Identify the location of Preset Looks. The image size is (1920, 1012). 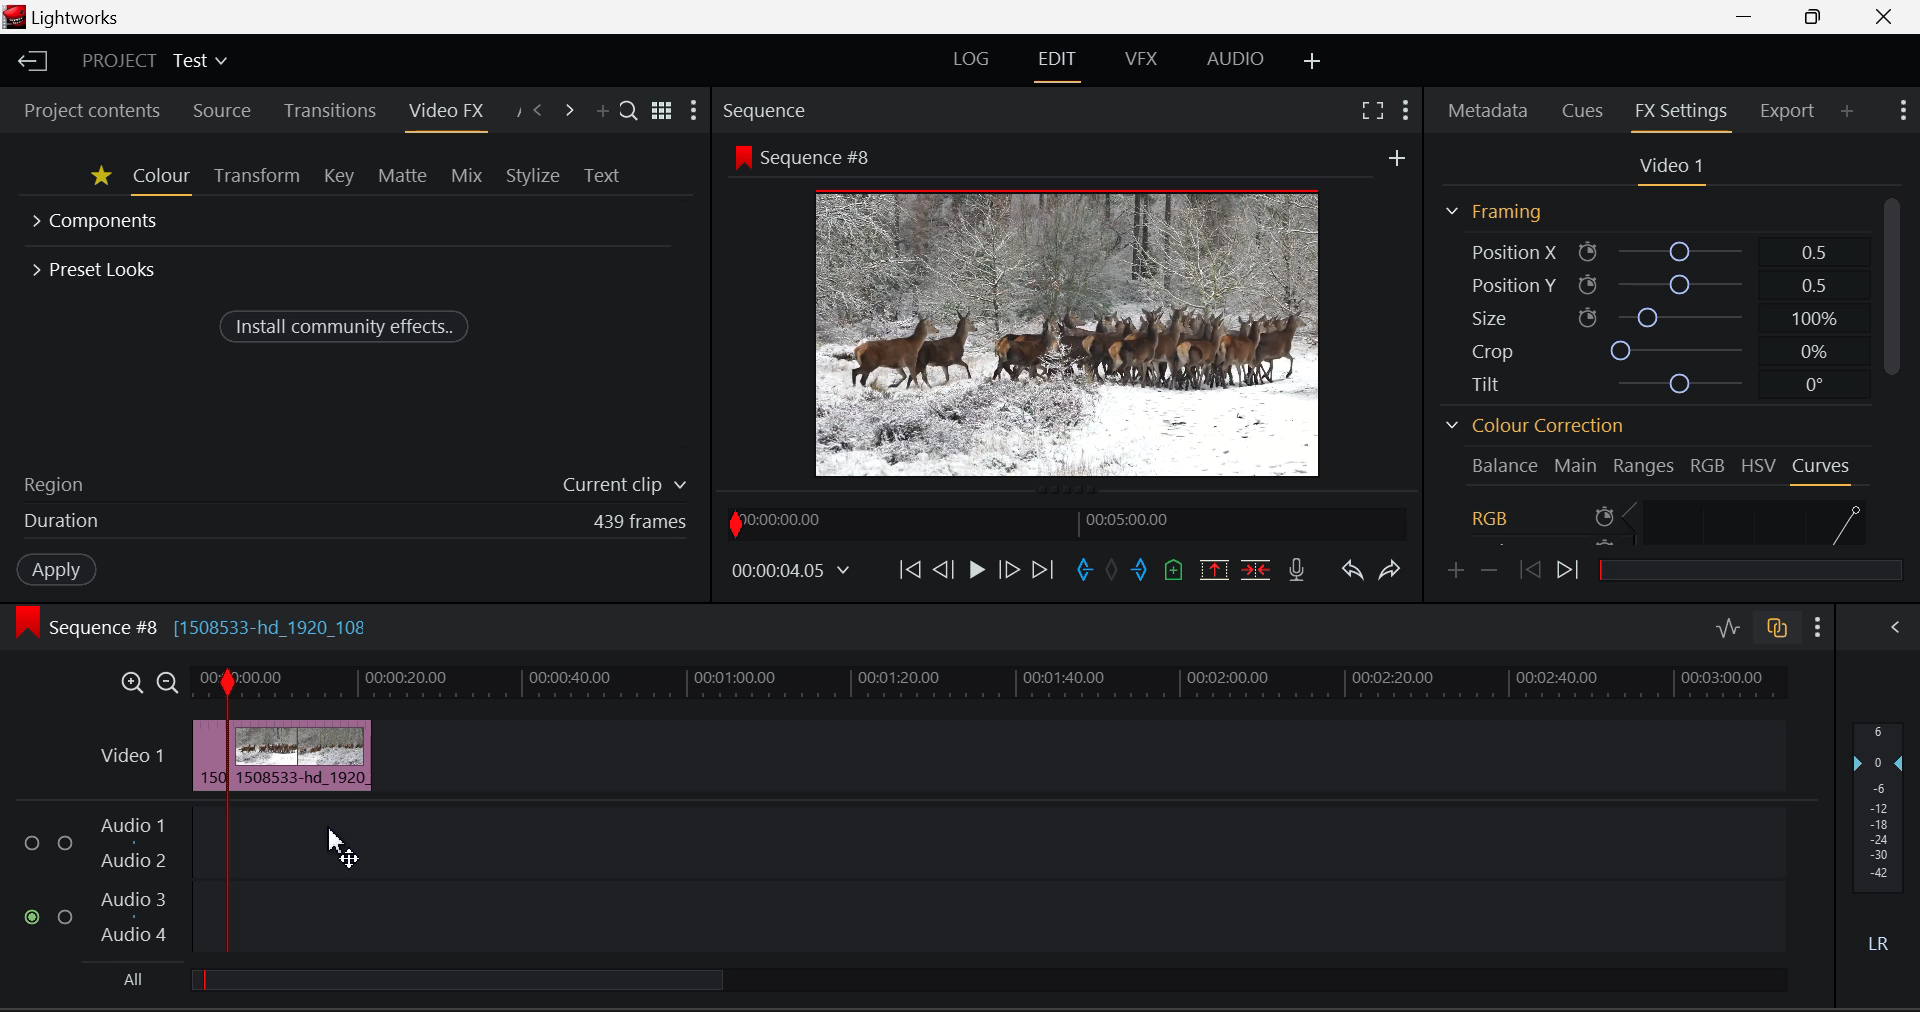
(97, 267).